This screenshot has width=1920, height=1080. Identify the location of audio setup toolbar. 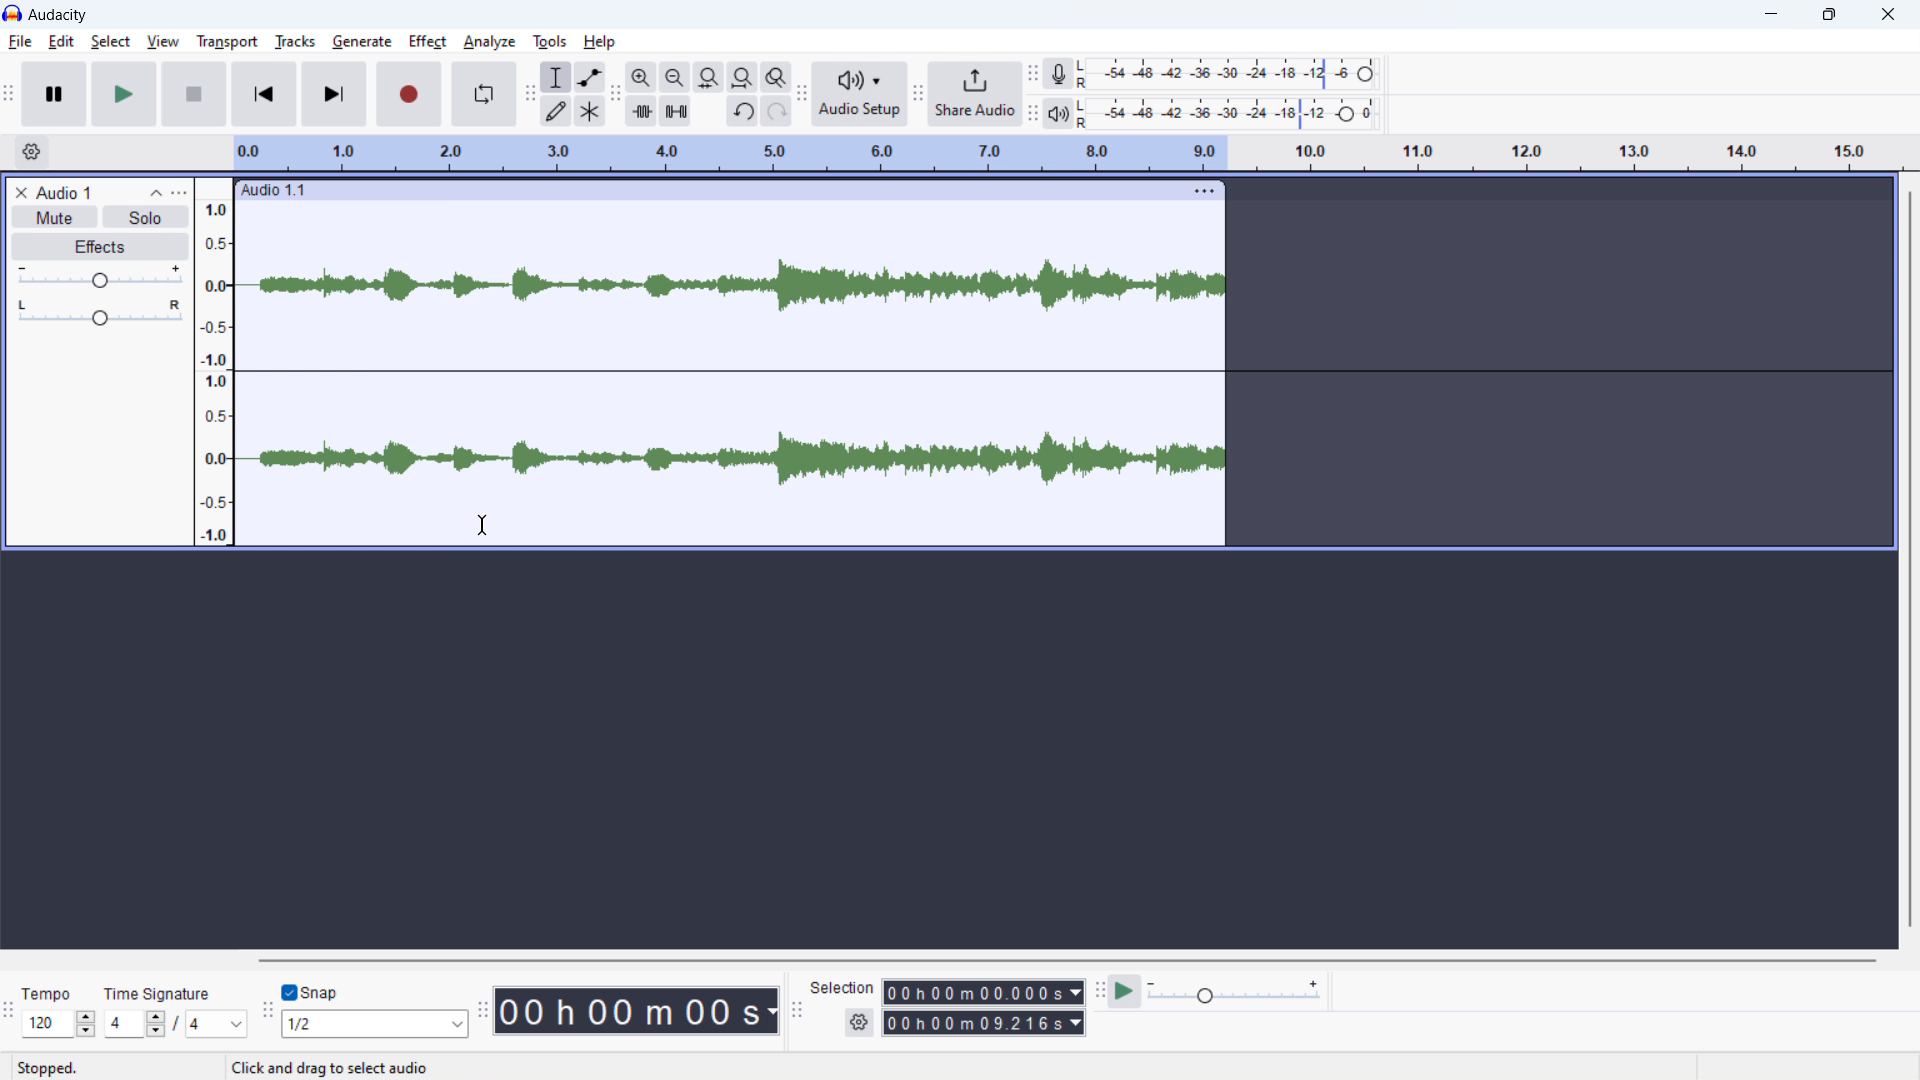
(802, 96).